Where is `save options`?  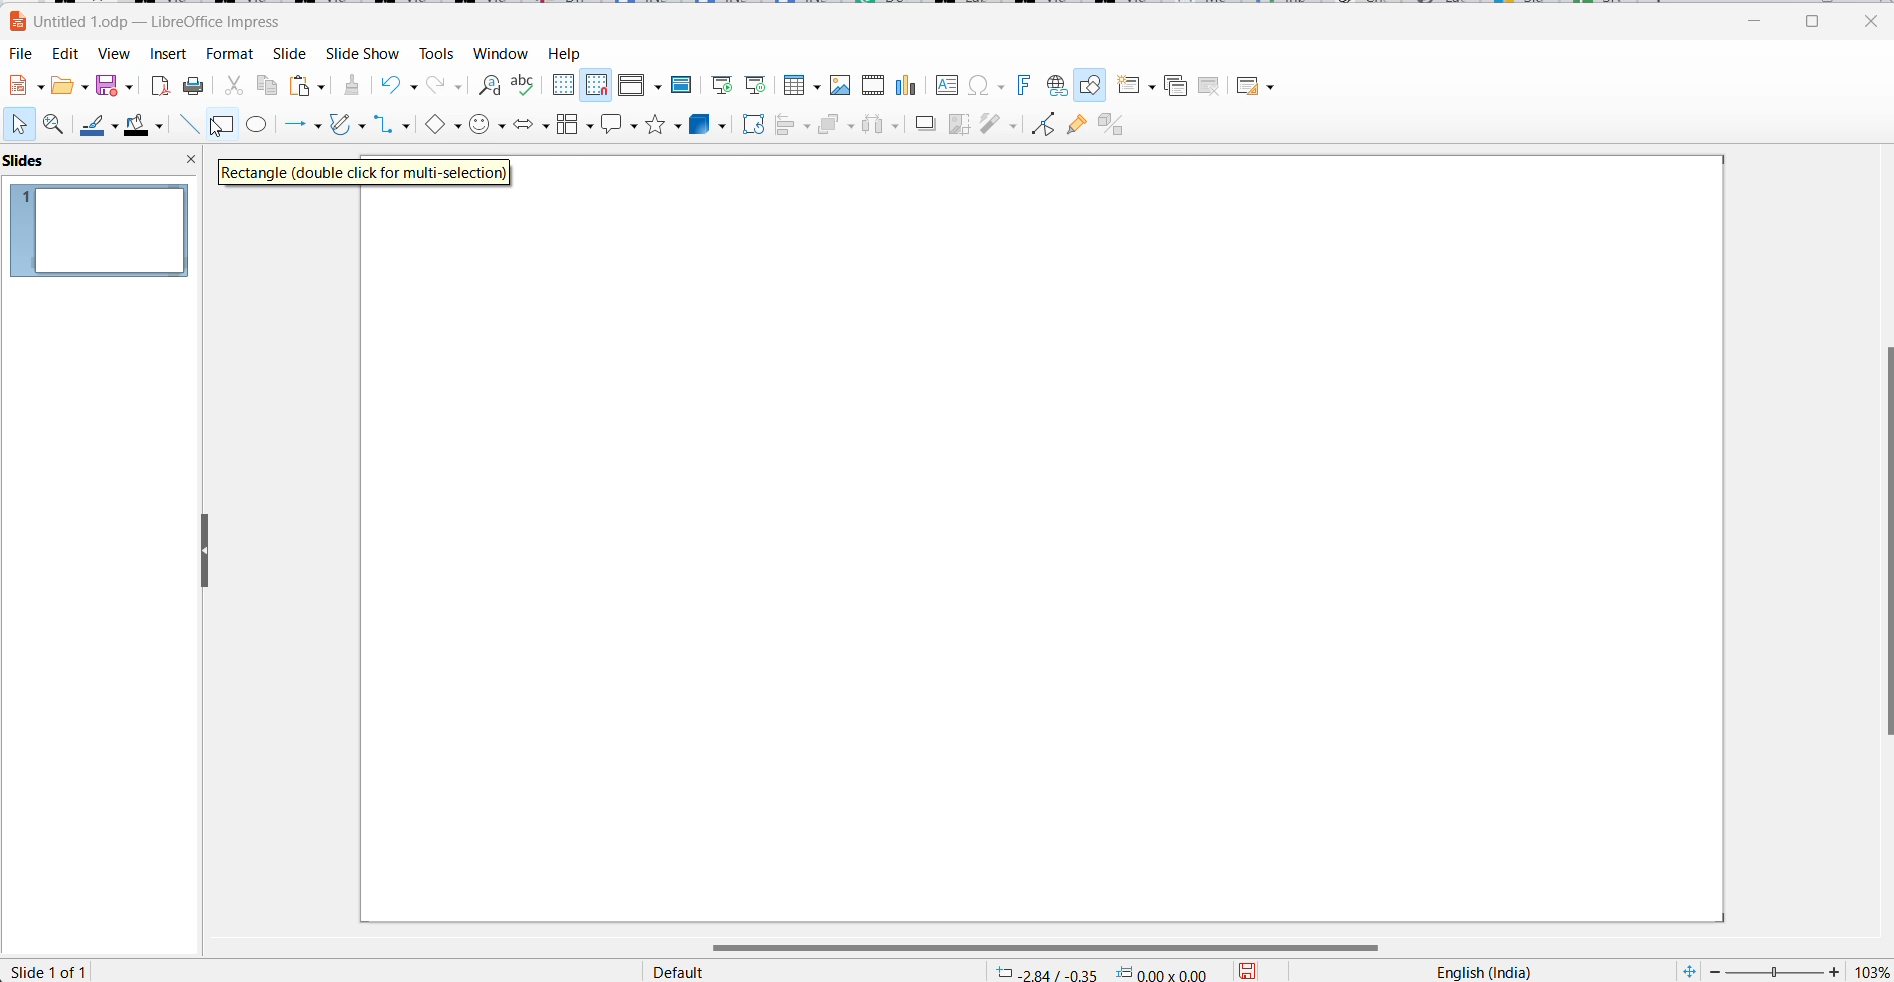 save options is located at coordinates (1253, 970).